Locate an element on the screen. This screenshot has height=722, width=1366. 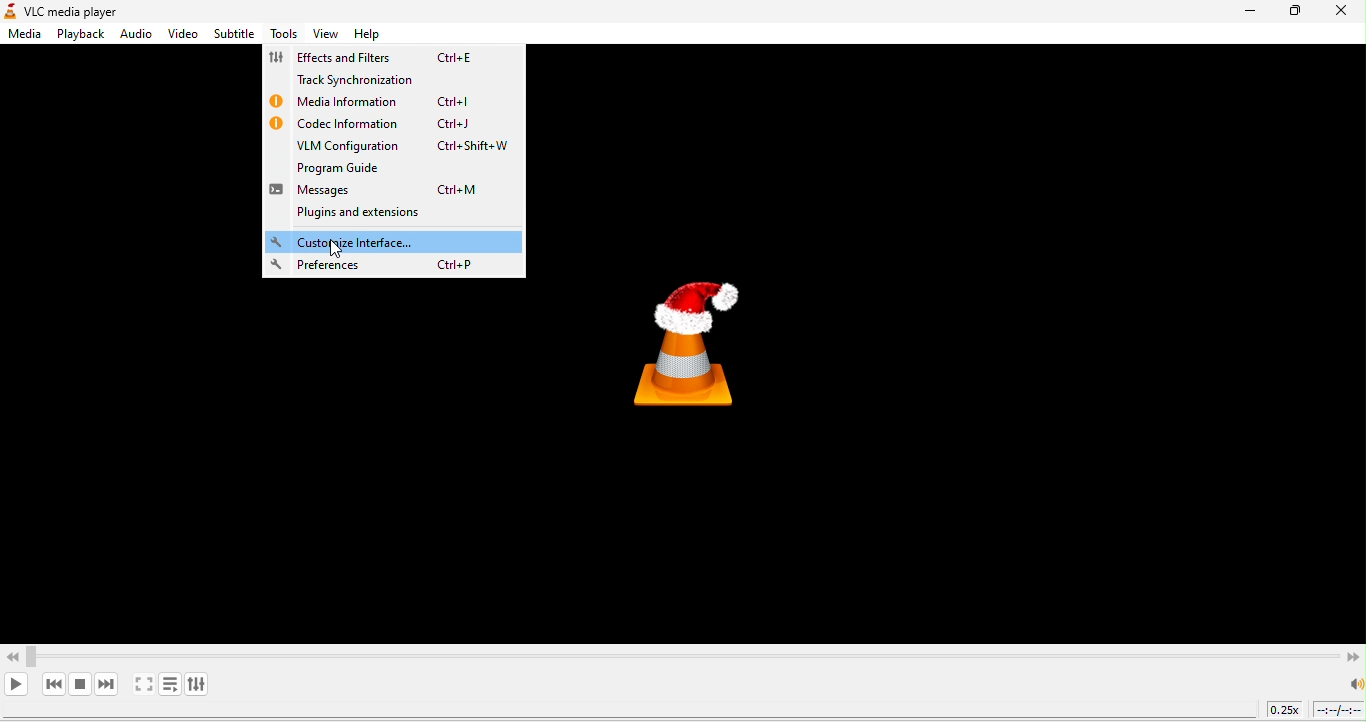
preferences is located at coordinates (383, 264).